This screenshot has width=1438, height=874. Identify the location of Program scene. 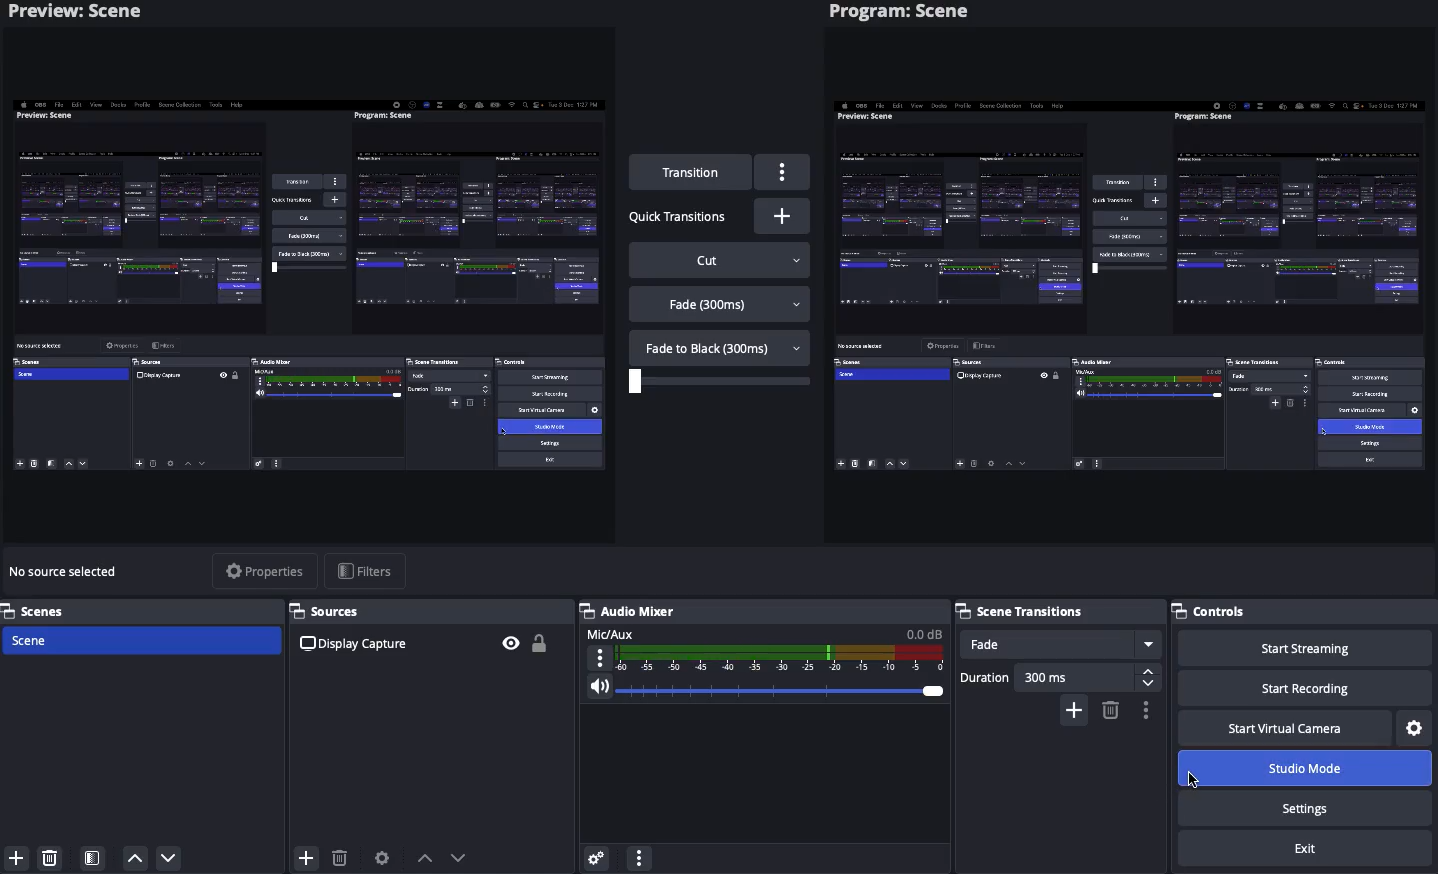
(903, 13).